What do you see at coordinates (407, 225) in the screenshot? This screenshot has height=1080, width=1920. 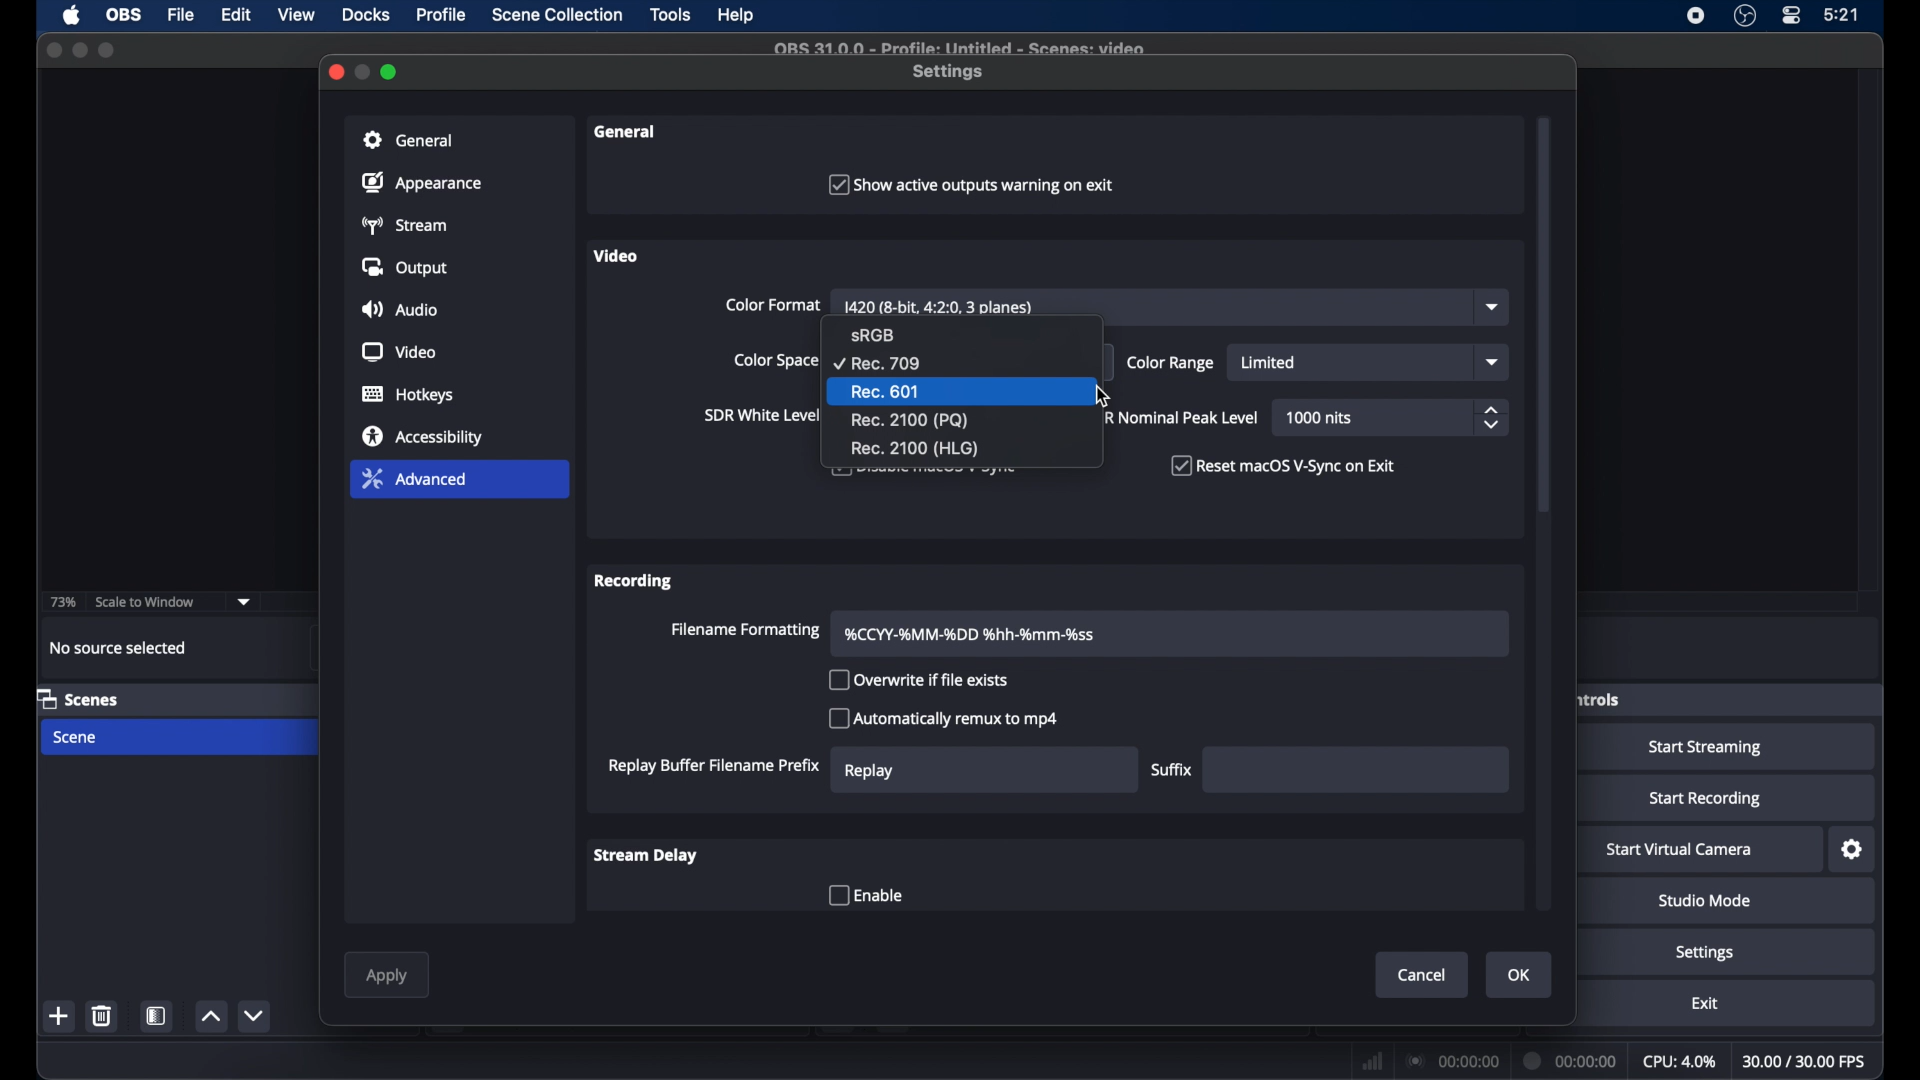 I see `stream` at bounding box center [407, 225].